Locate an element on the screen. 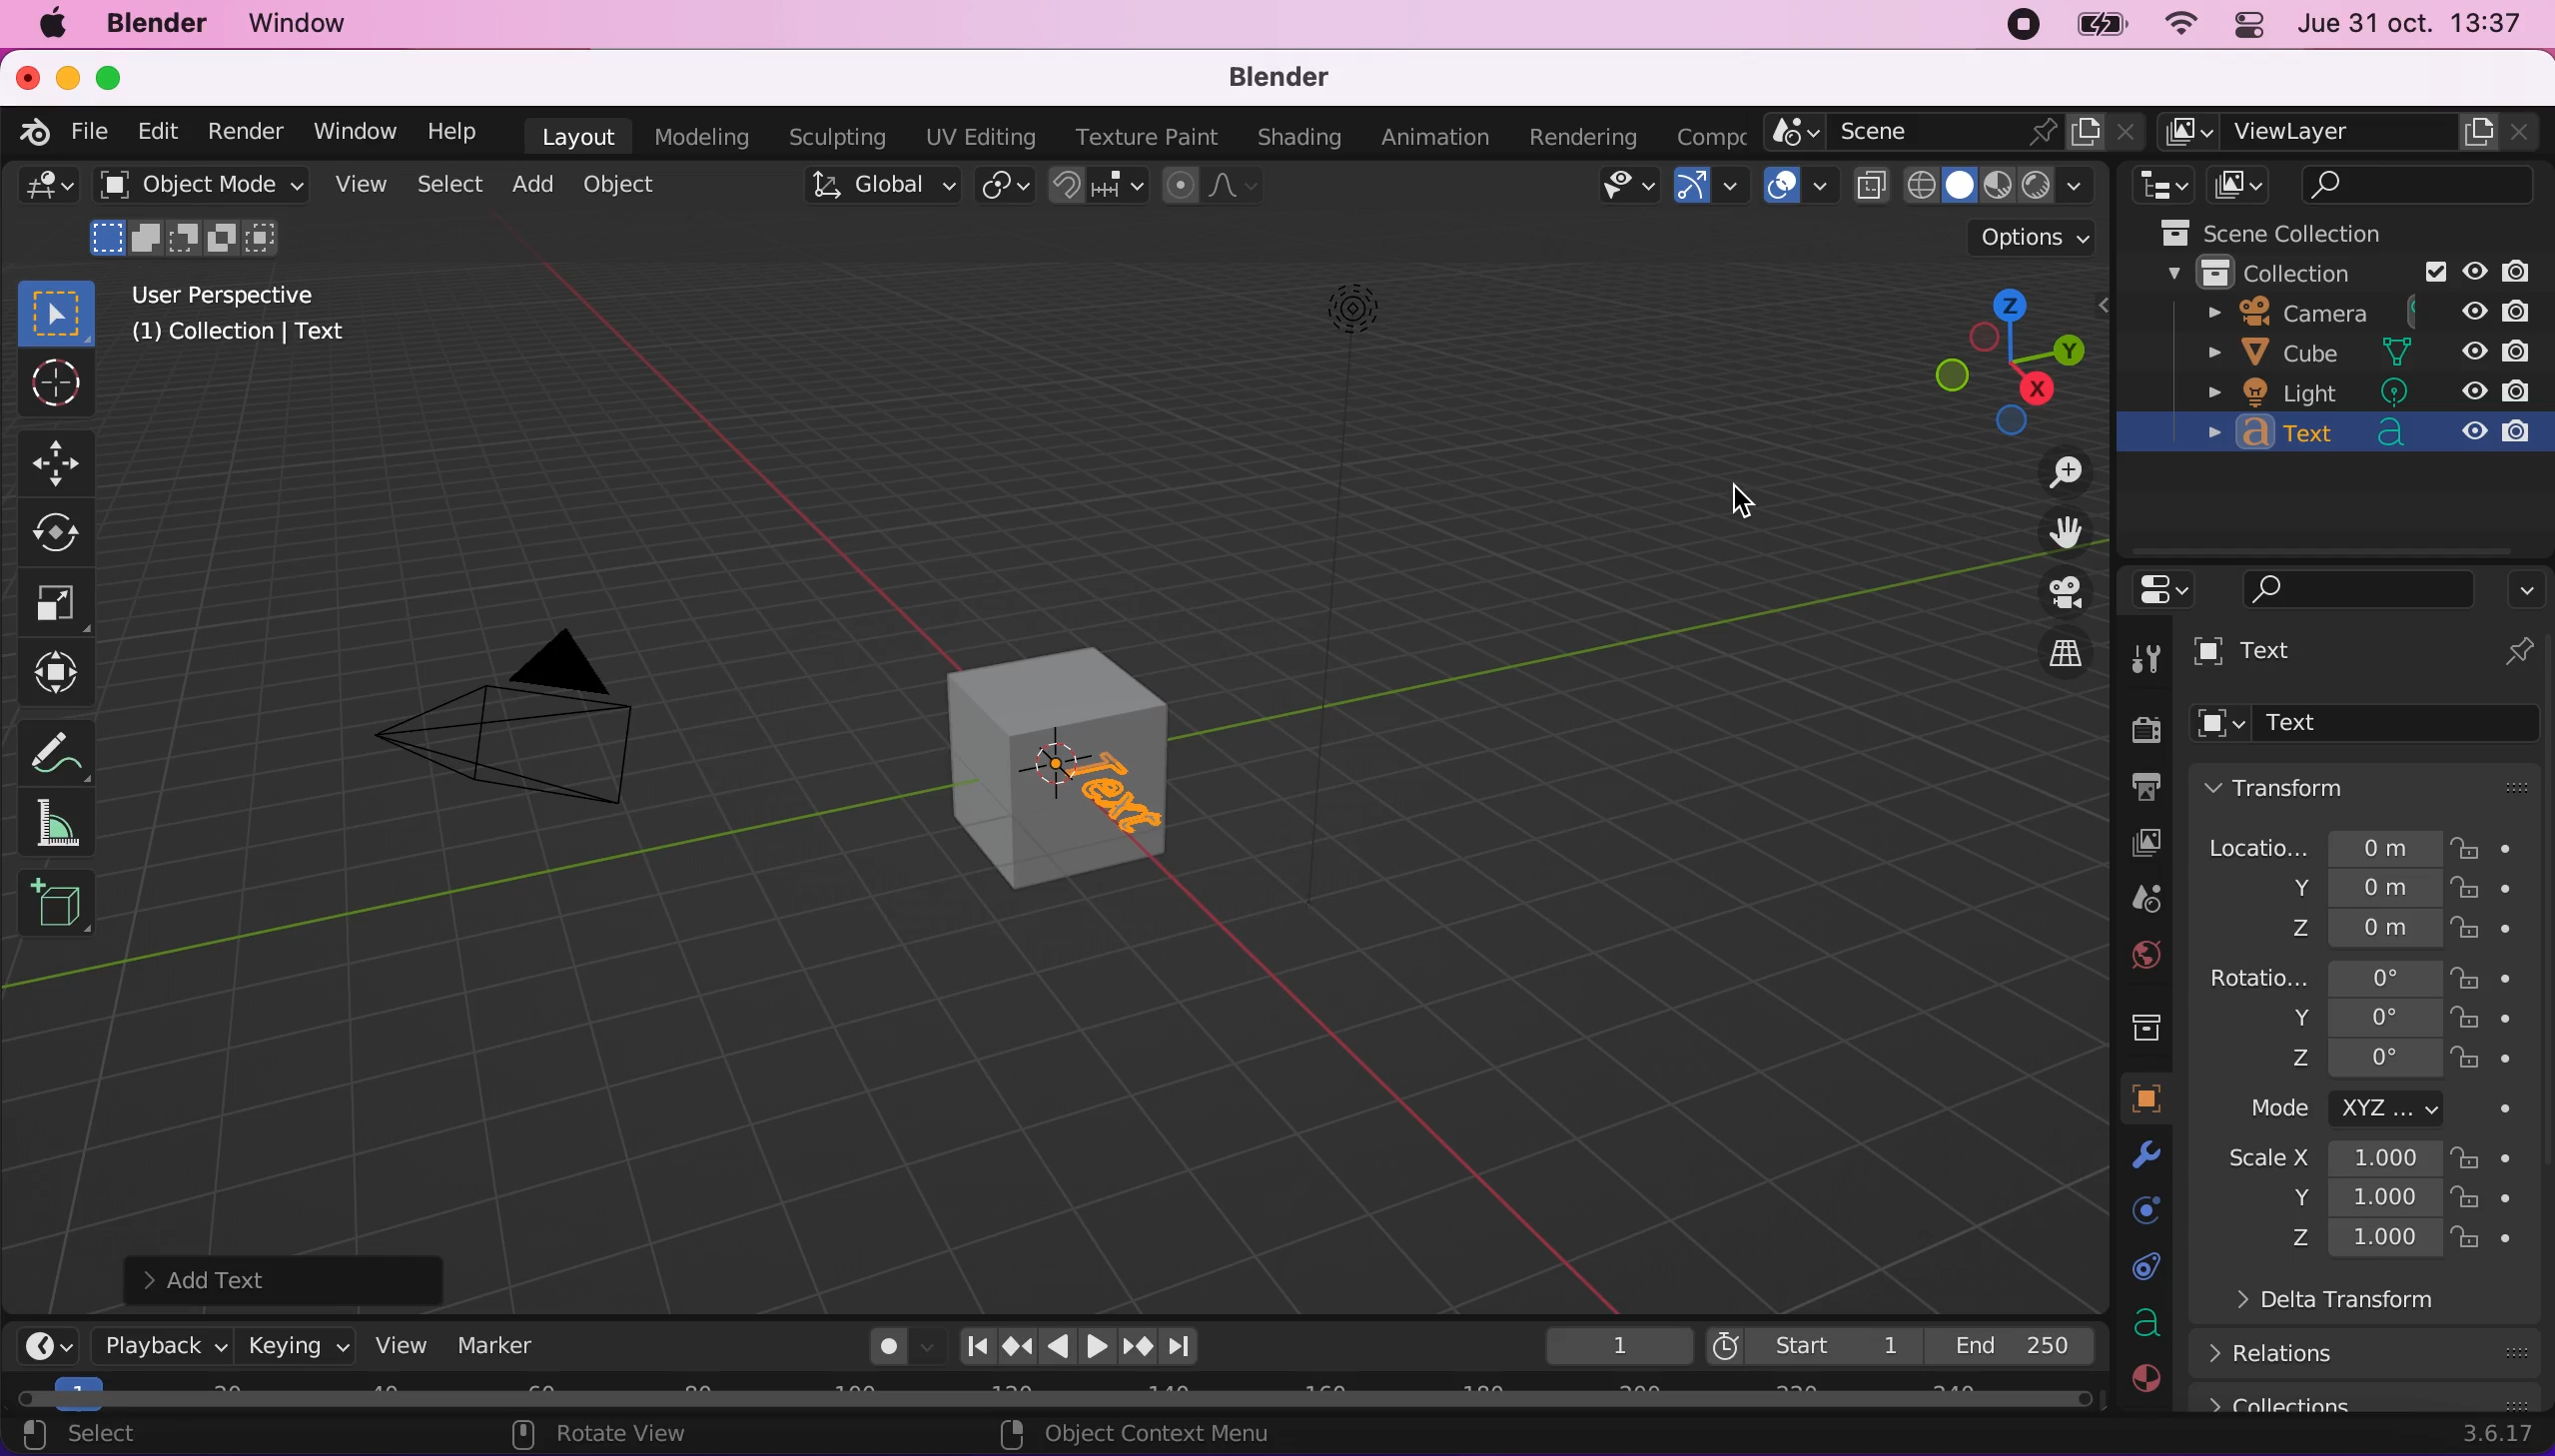 The height and width of the screenshot is (1456, 2555). editor type is located at coordinates (48, 186).